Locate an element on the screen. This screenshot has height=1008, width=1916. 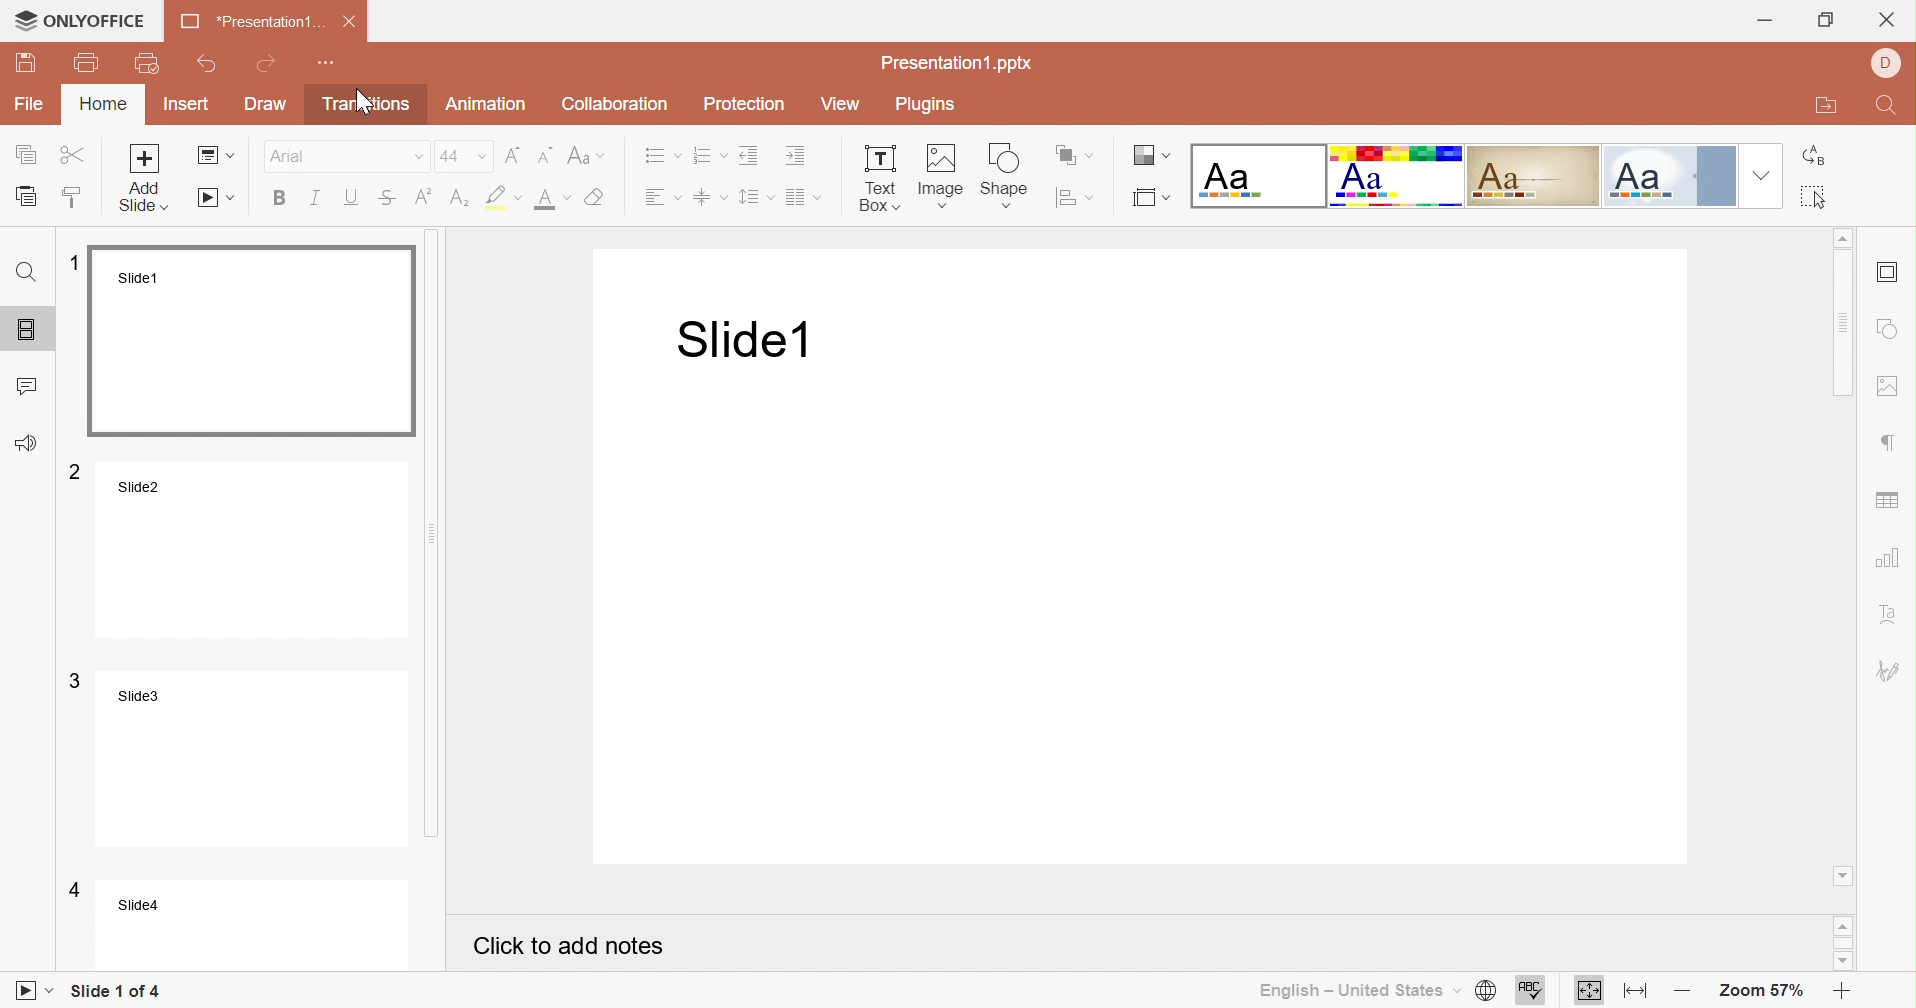
Quick print is located at coordinates (147, 63).